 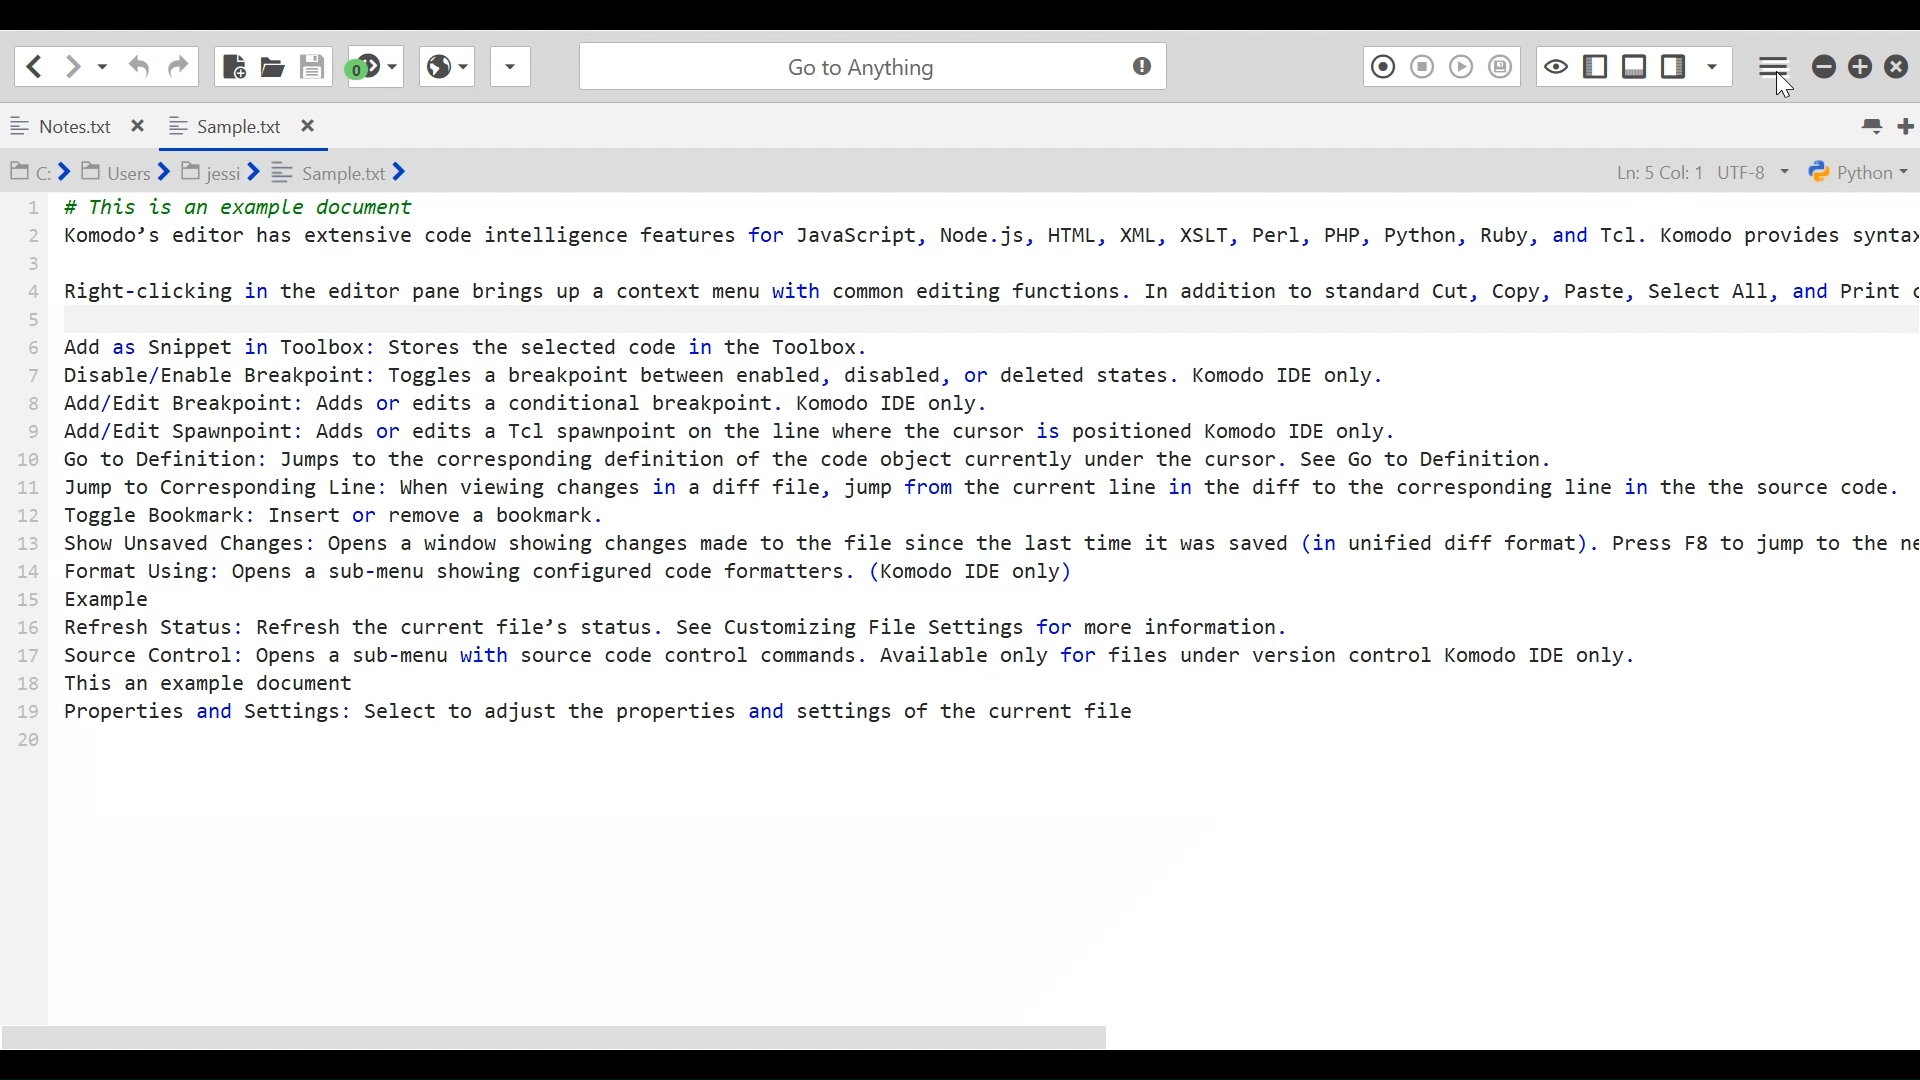 What do you see at coordinates (959, 1032) in the screenshot?
I see `Scroll bar` at bounding box center [959, 1032].